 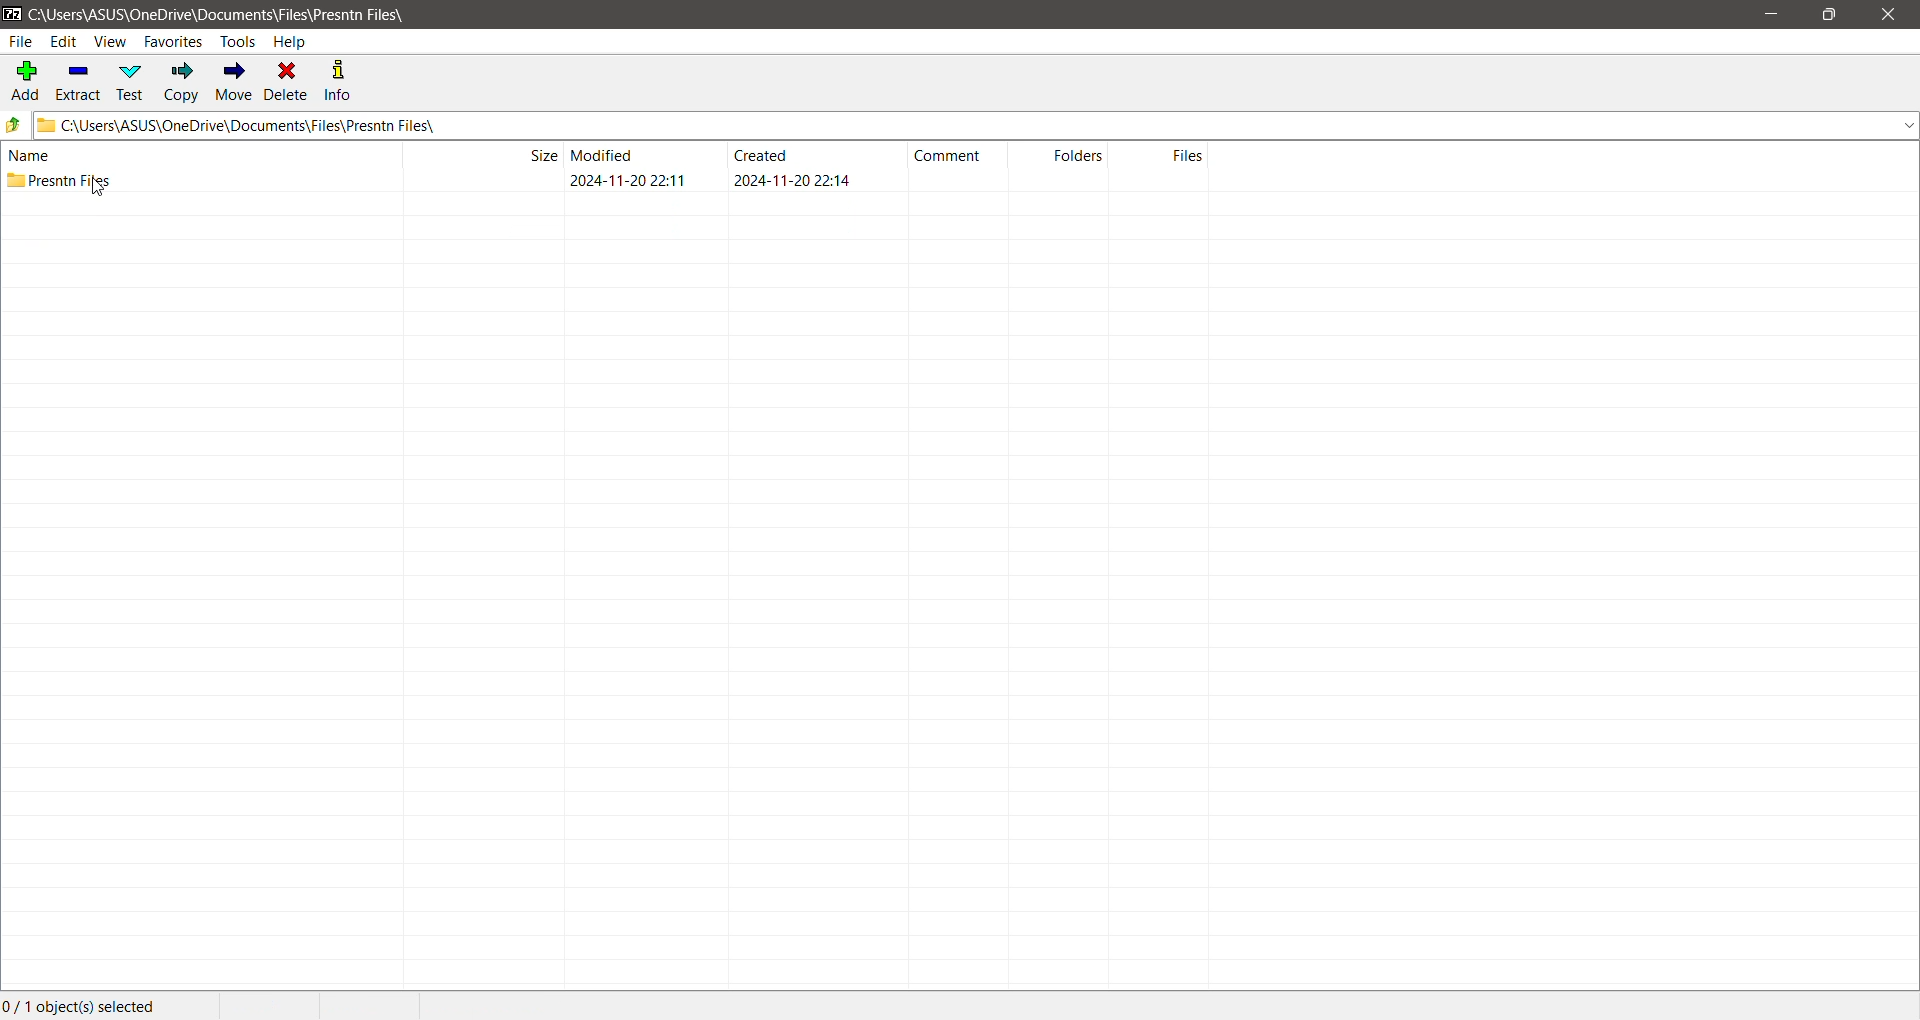 I want to click on Add, so click(x=24, y=79).